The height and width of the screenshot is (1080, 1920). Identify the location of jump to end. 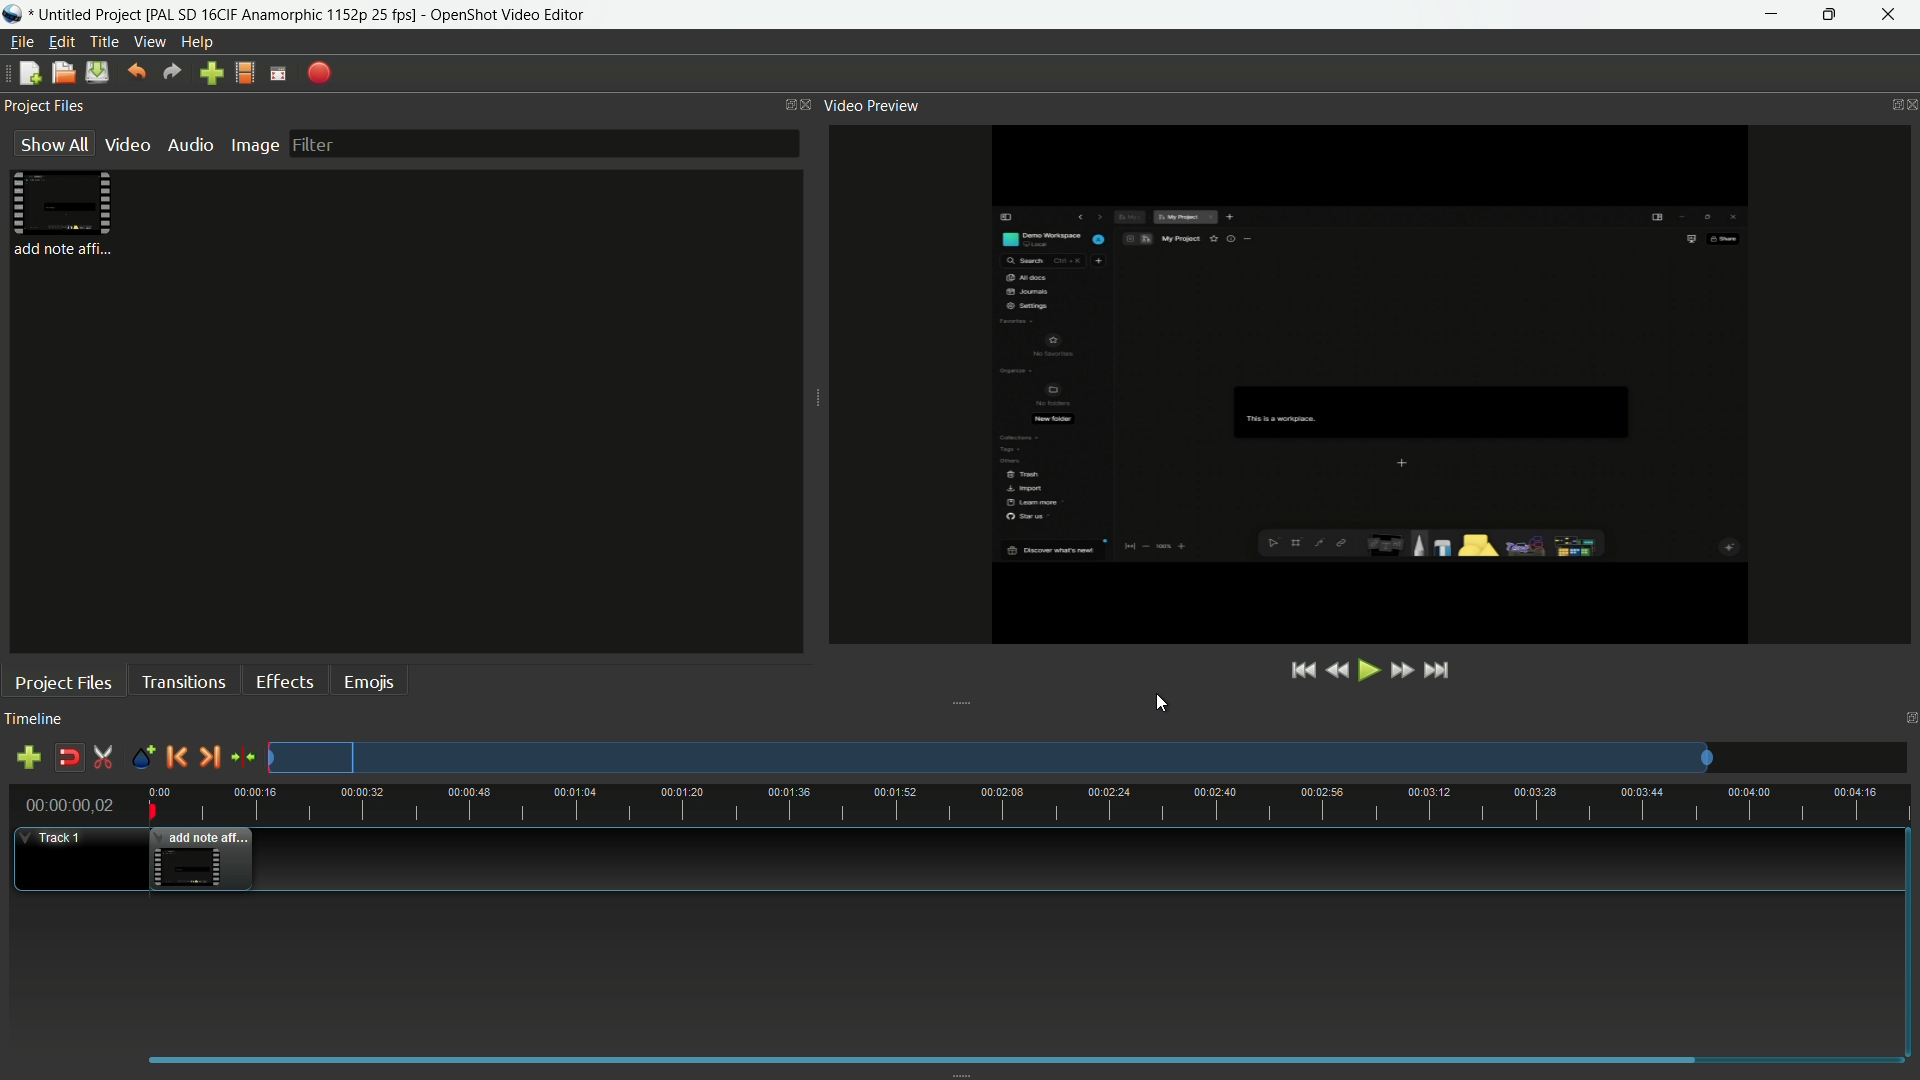
(1436, 670).